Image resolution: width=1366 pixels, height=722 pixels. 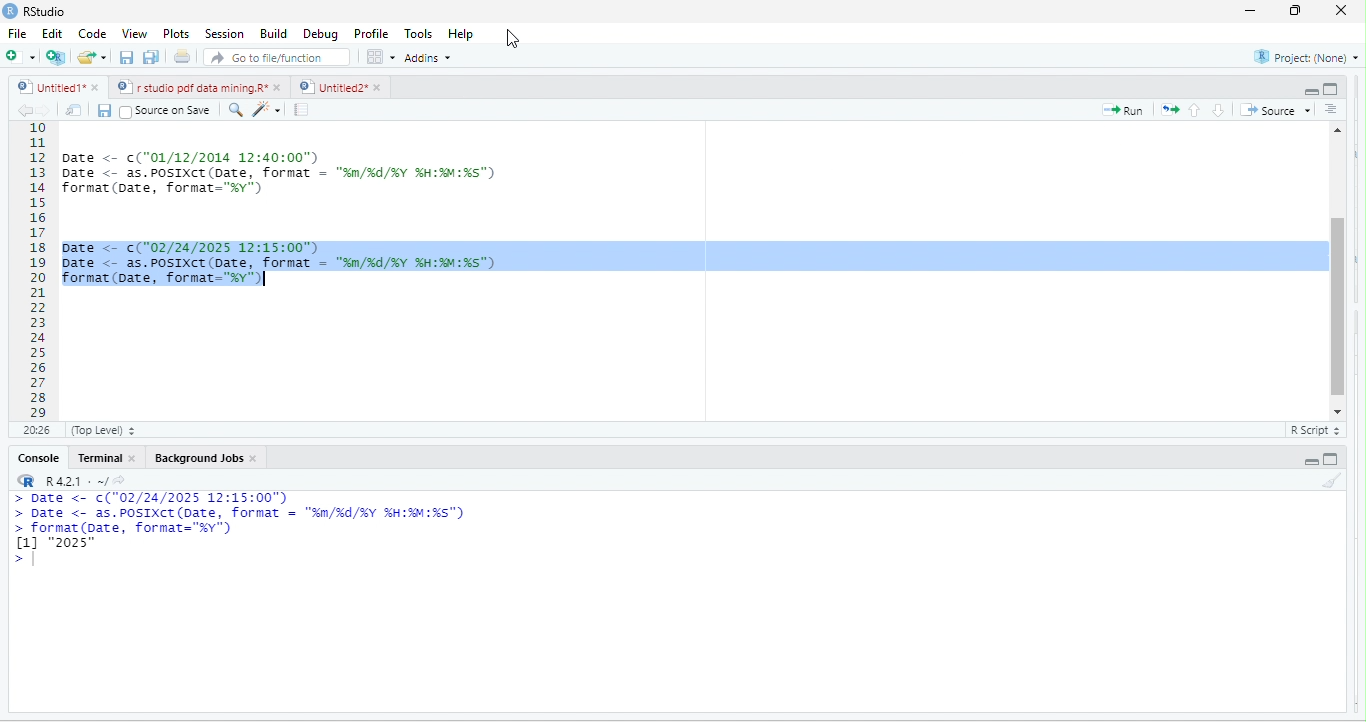 I want to click on clear console, so click(x=1332, y=483).